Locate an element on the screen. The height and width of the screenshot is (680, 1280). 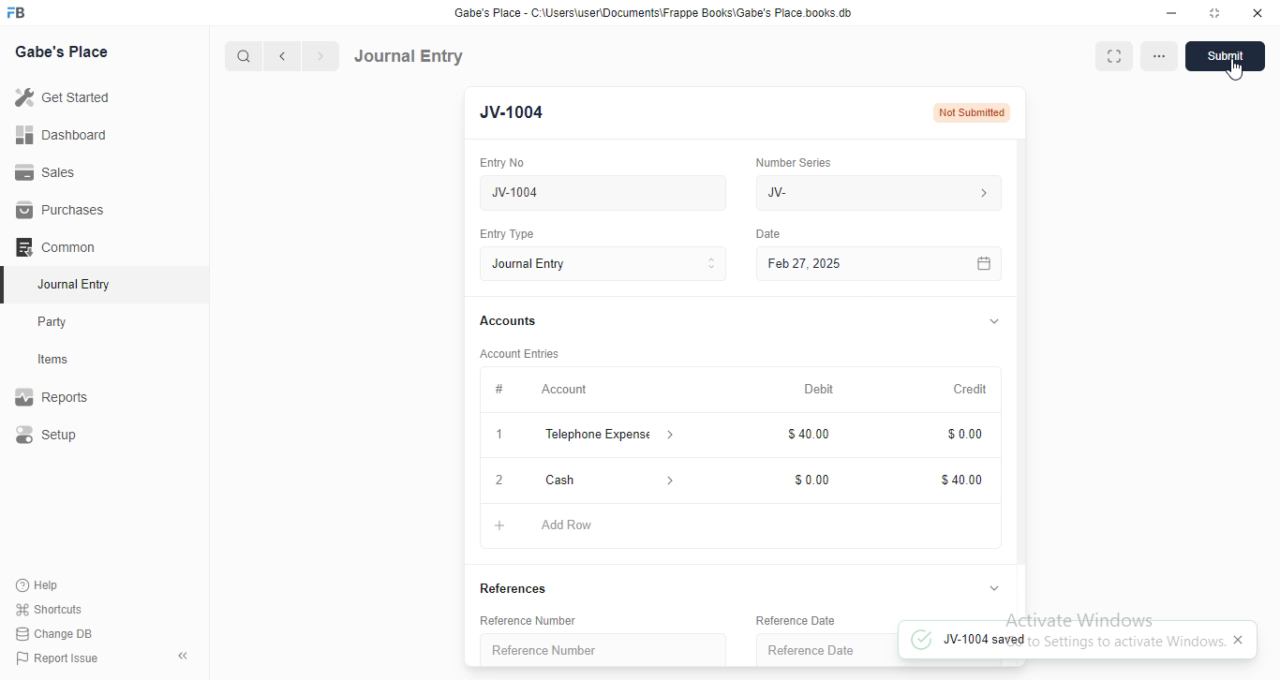
‘Reference Date is located at coordinates (792, 620).